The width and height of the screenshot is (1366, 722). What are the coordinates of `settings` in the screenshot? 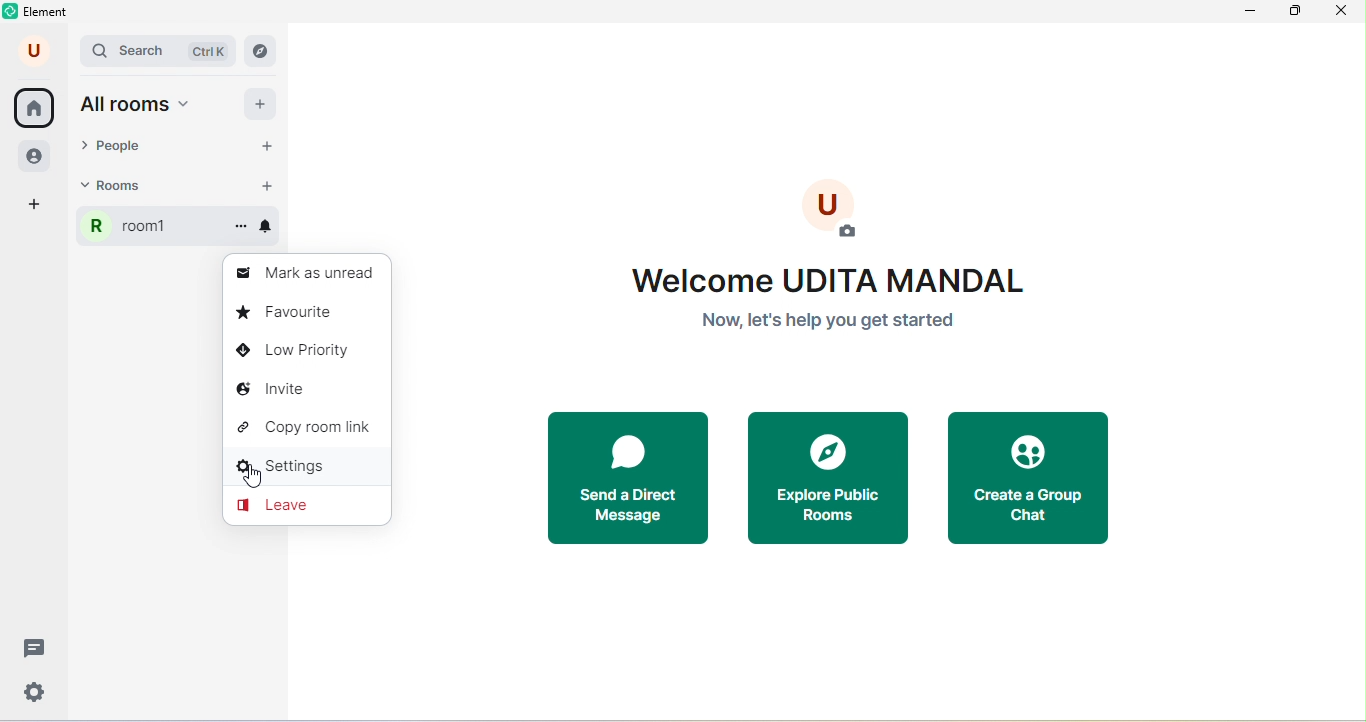 It's located at (285, 465).